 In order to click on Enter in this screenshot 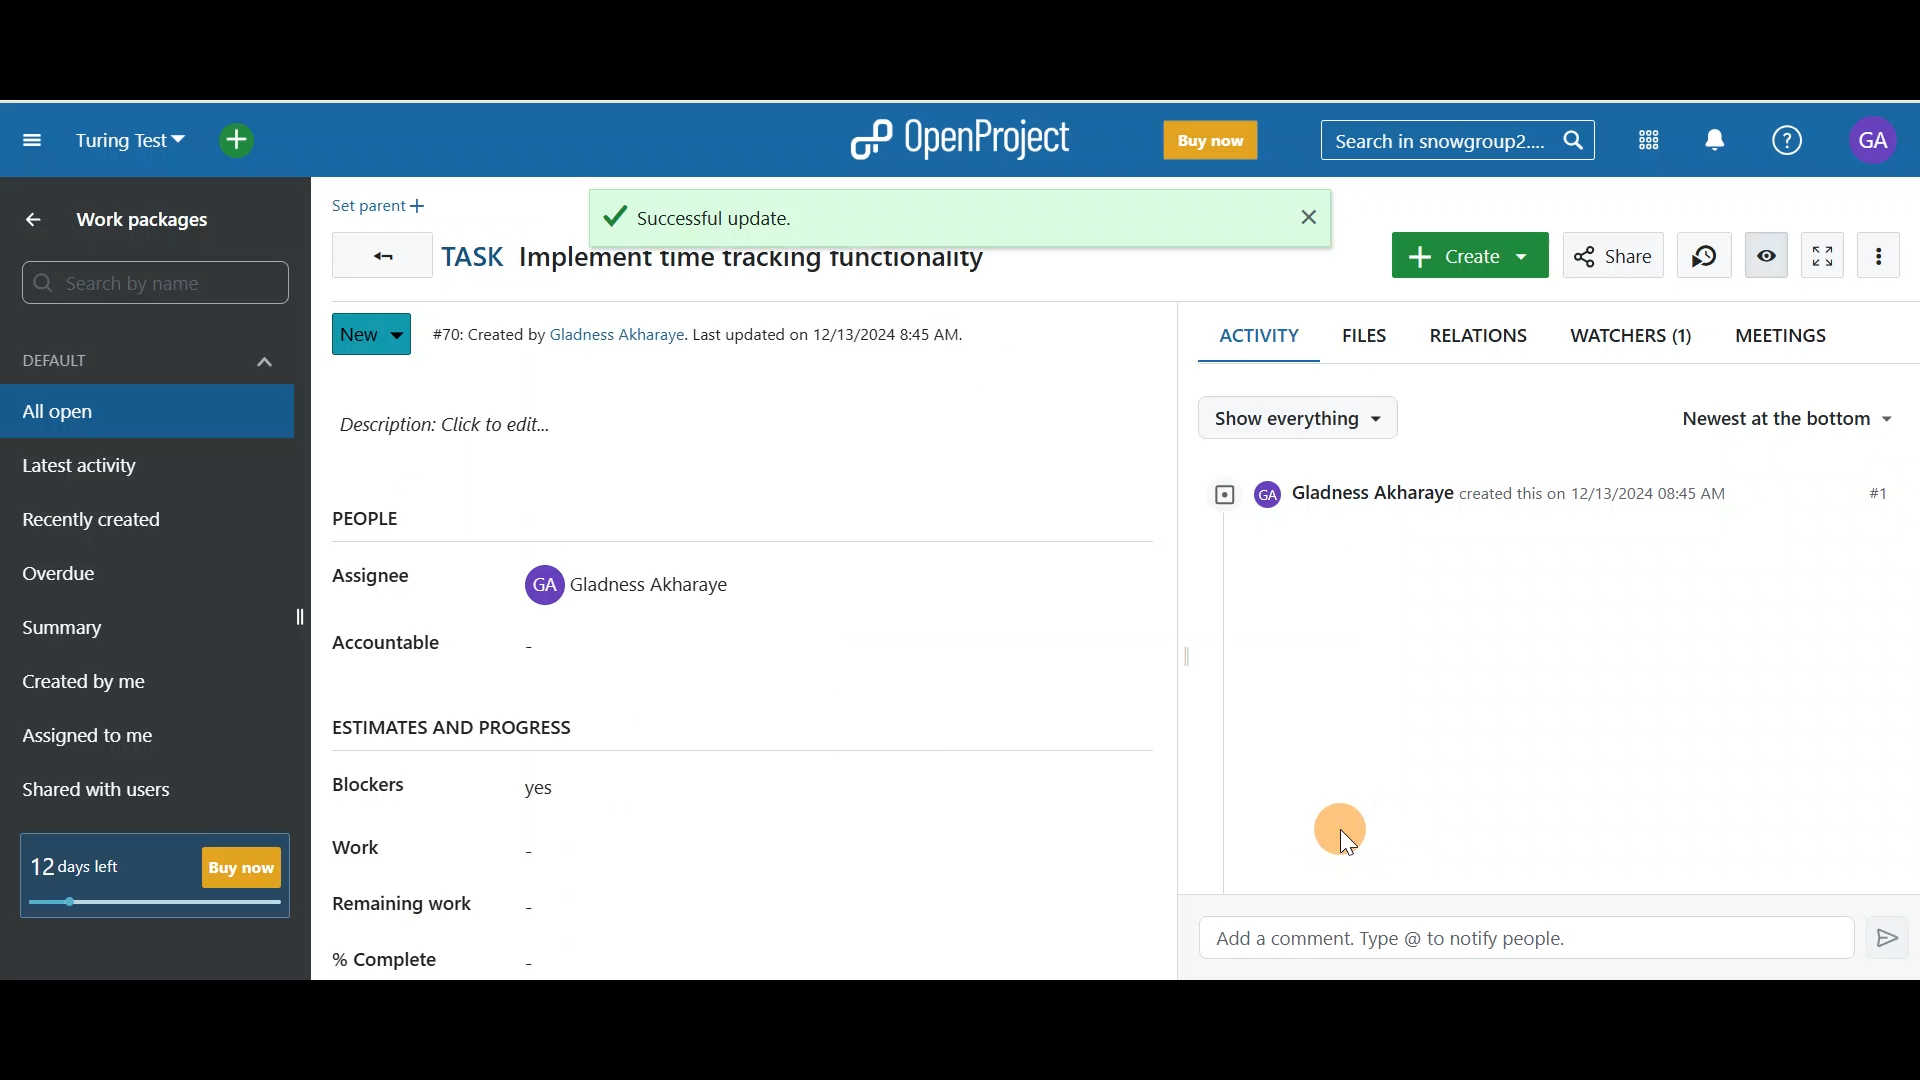, I will do `click(1890, 936)`.